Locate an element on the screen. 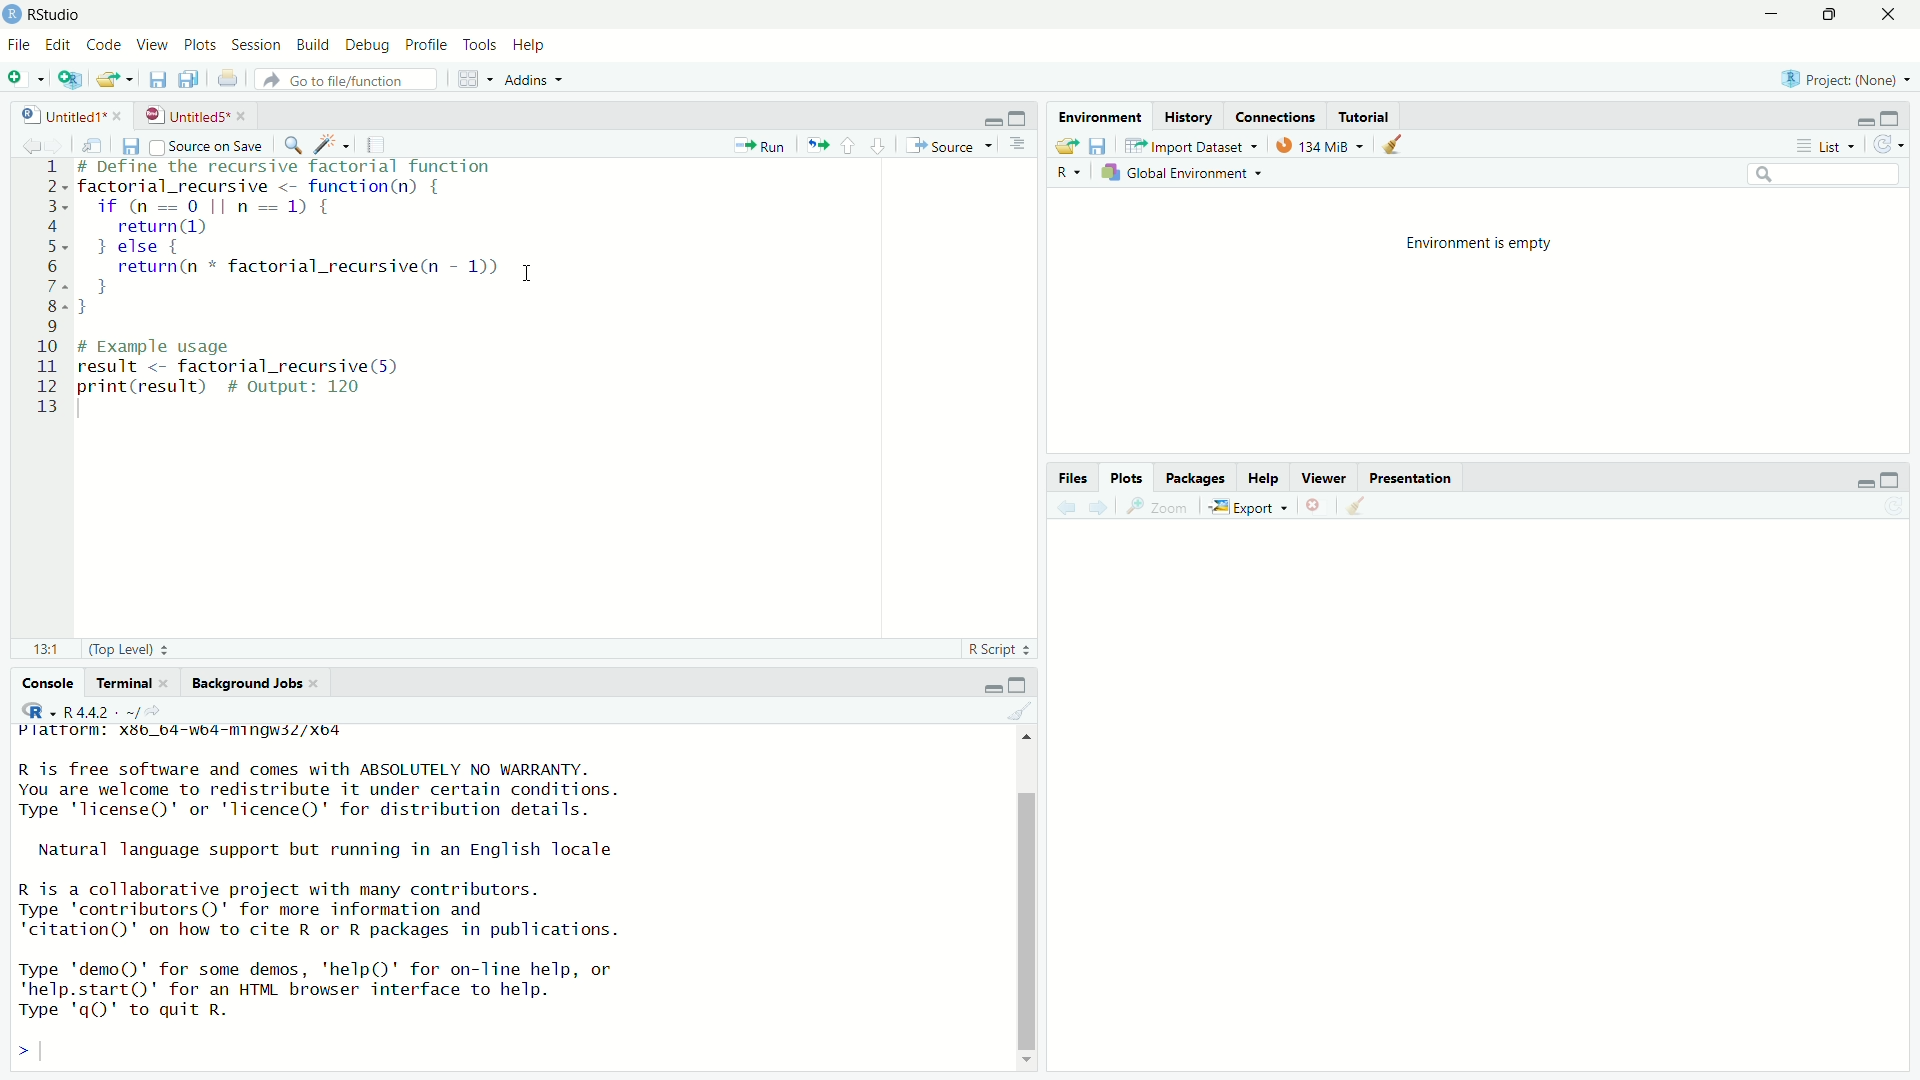  Go back to the previous source location (Ctrl + F9) is located at coordinates (29, 143).